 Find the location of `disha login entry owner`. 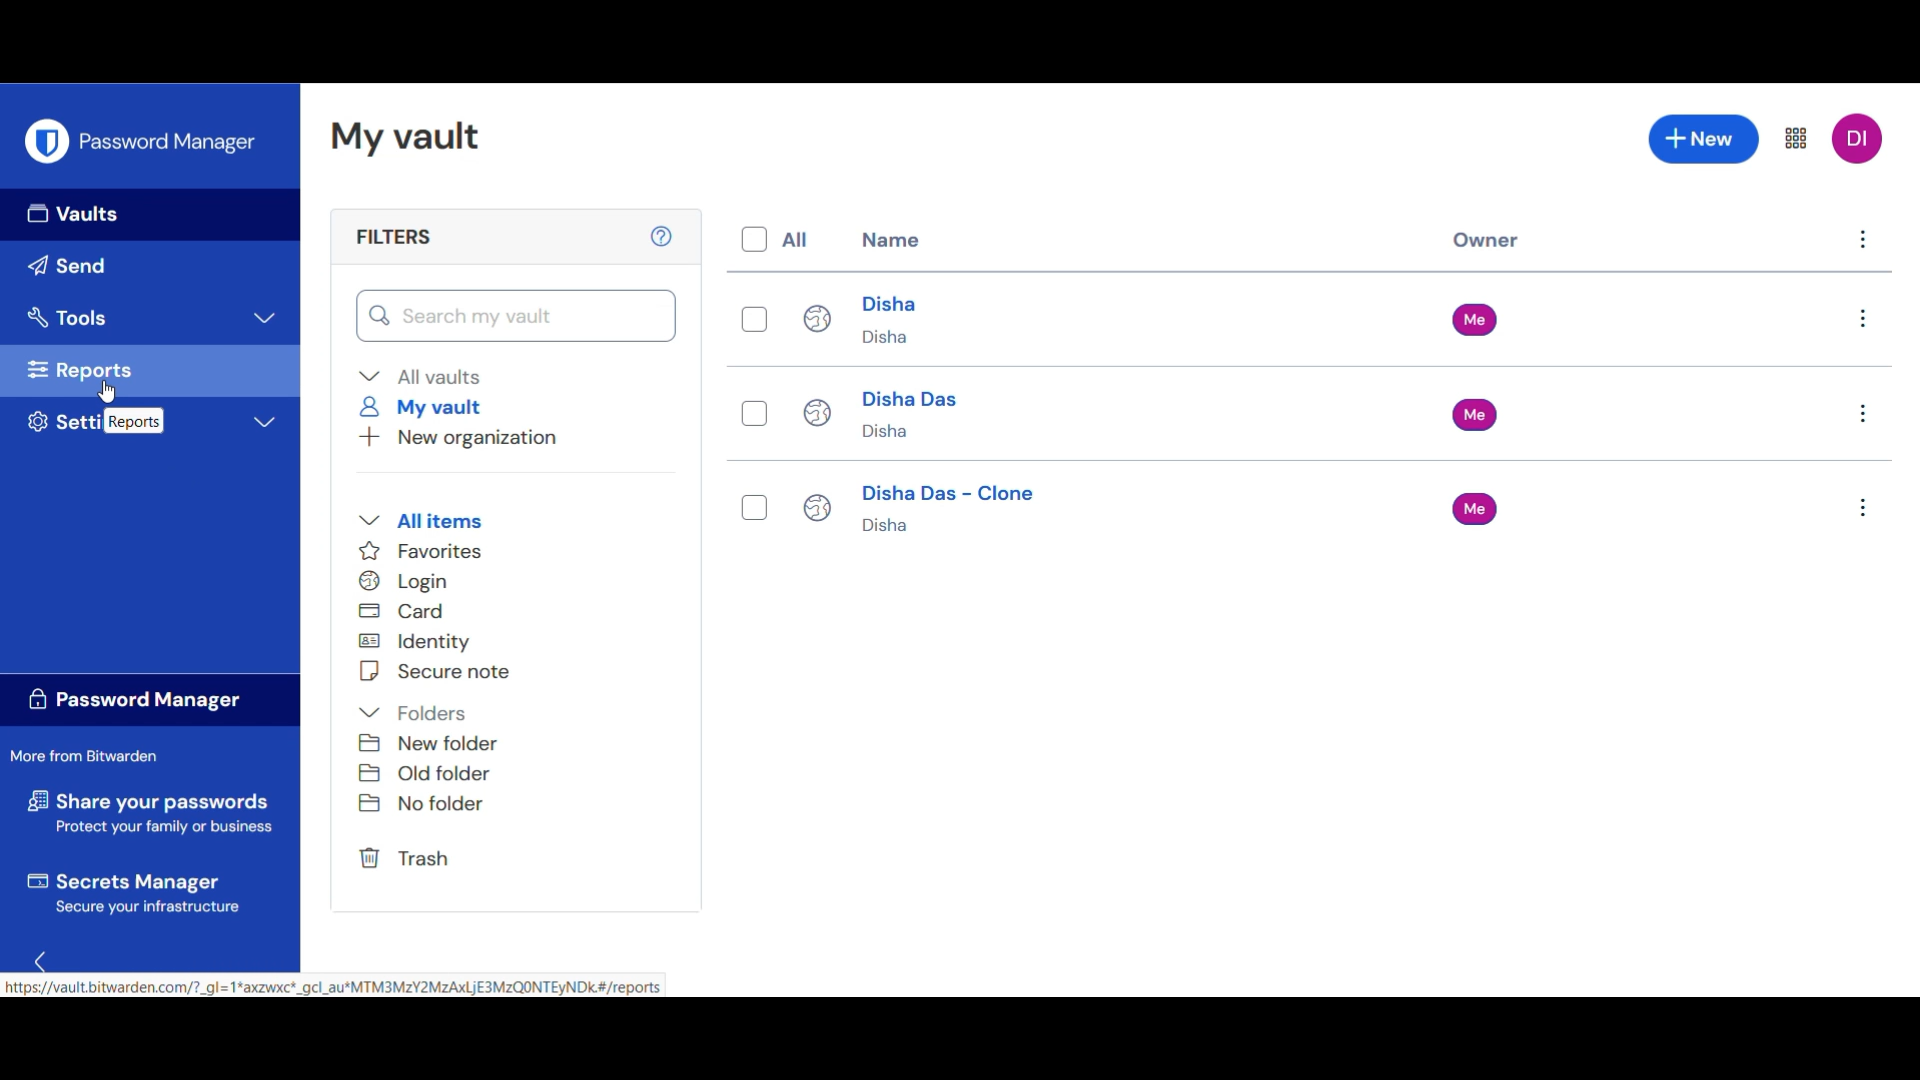

disha login entry owner is located at coordinates (1480, 318).